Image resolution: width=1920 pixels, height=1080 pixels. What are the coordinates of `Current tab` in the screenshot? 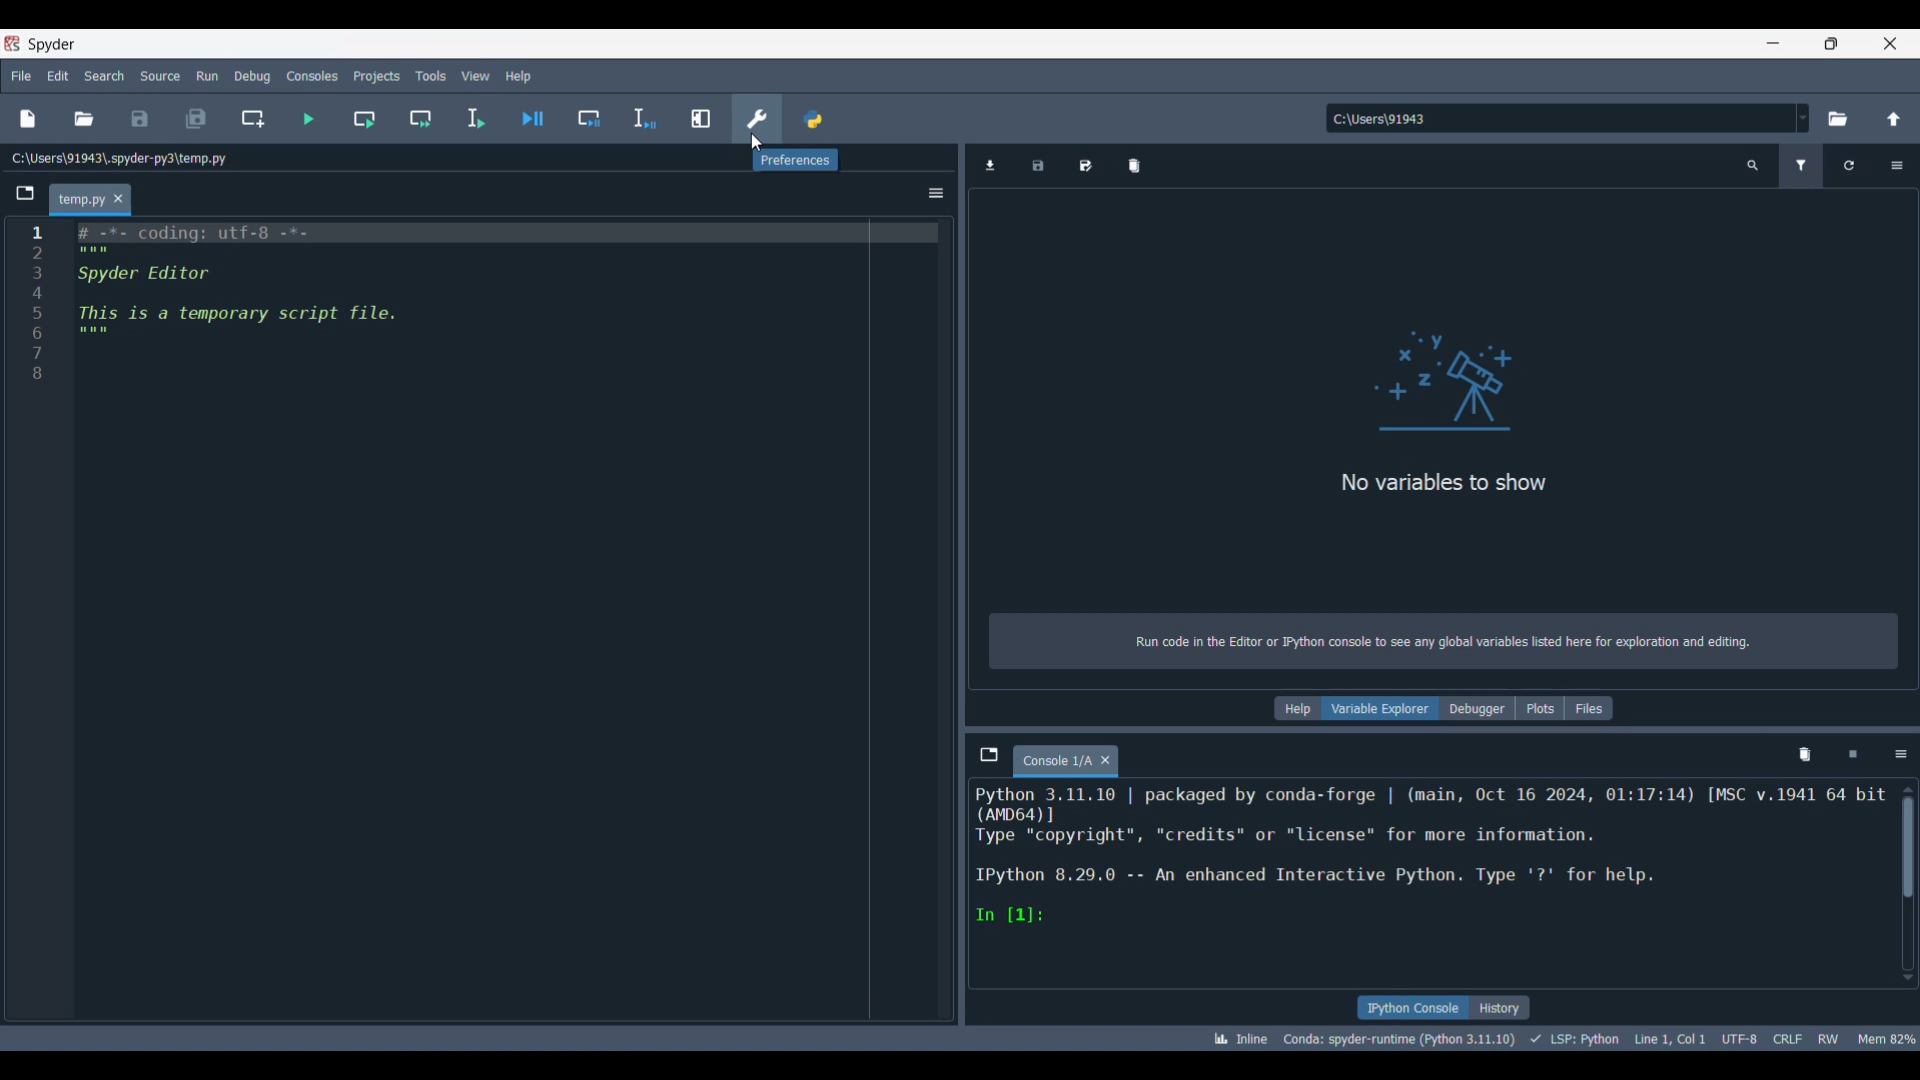 It's located at (80, 201).